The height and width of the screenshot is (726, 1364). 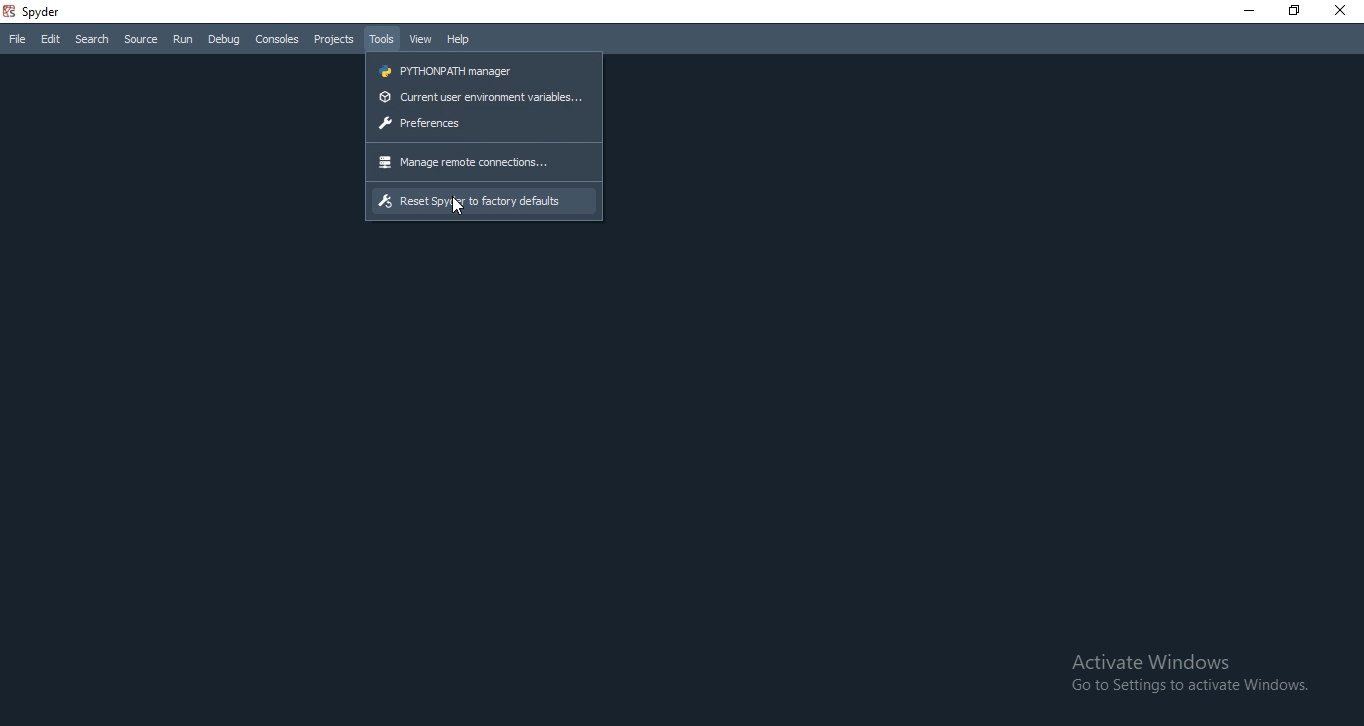 What do you see at coordinates (484, 70) in the screenshot?
I see `pythonpath manager` at bounding box center [484, 70].